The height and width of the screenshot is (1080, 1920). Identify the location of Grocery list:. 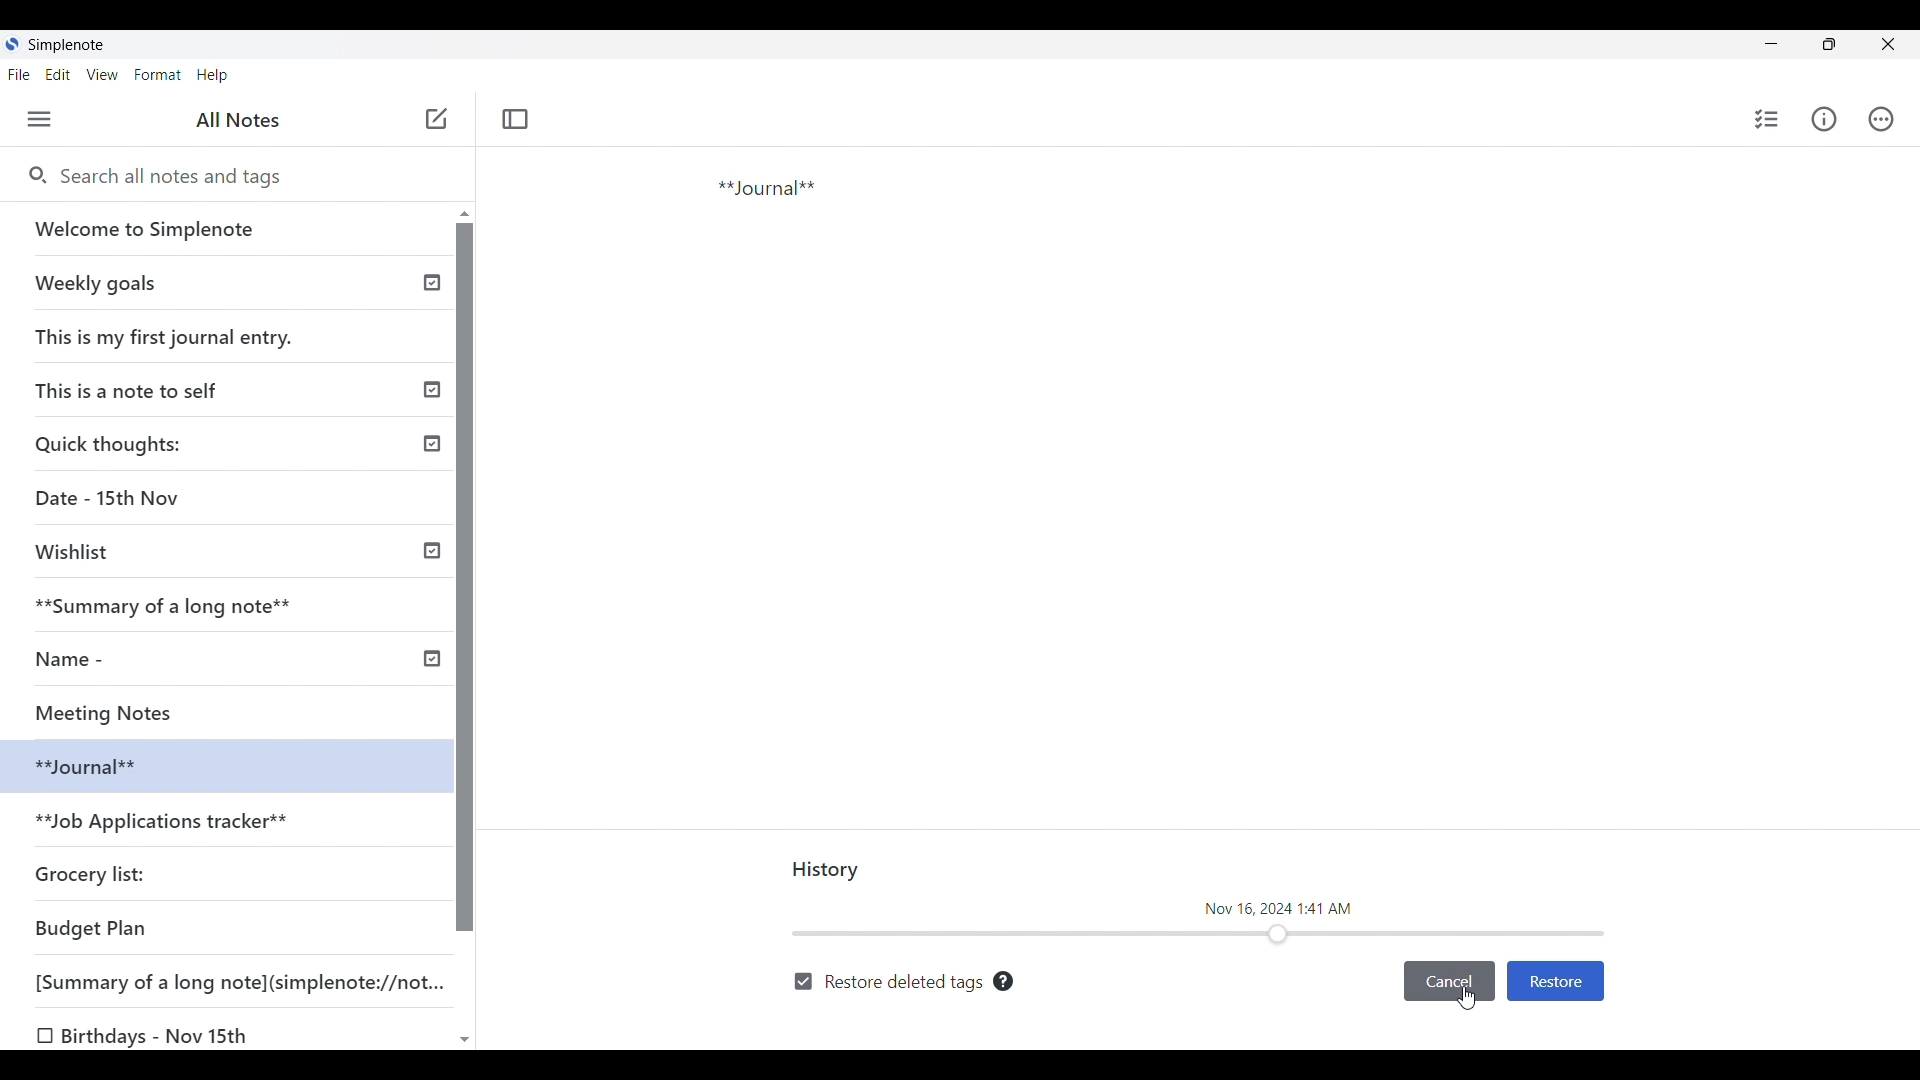
(94, 872).